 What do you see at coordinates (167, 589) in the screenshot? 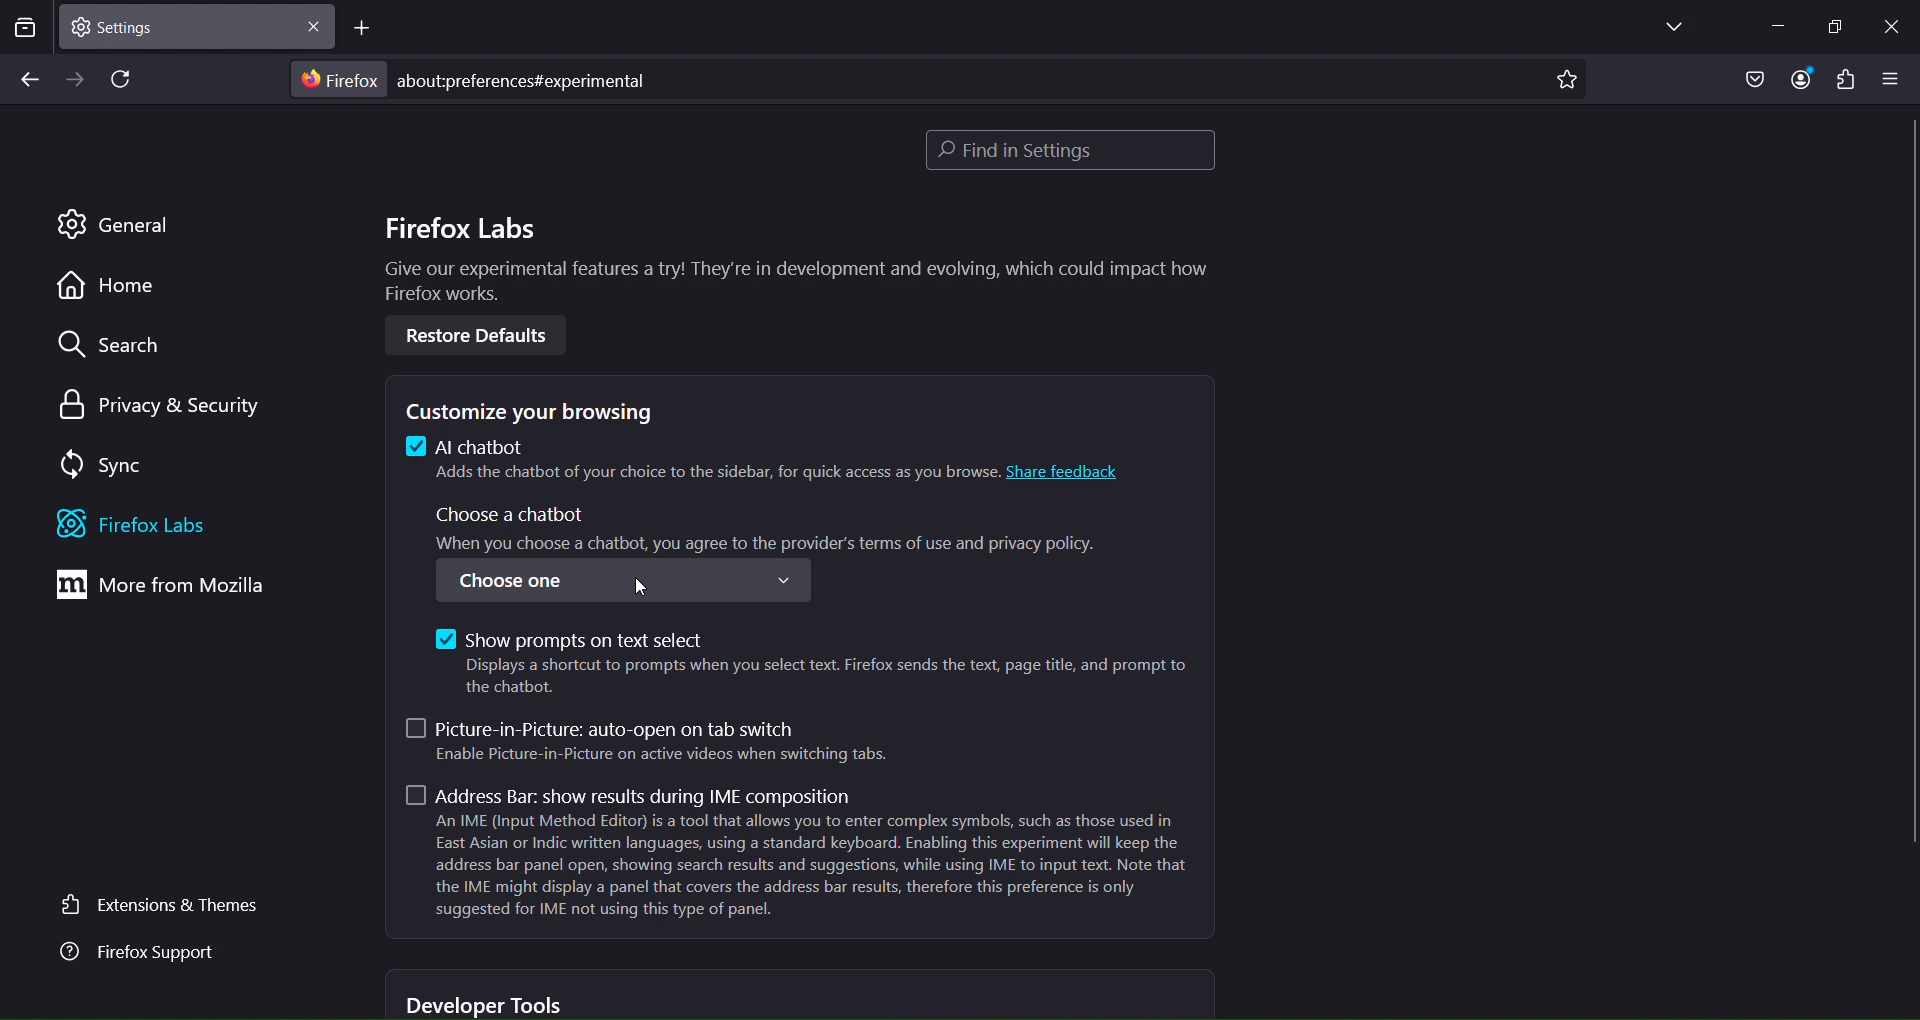
I see `move from mozilla` at bounding box center [167, 589].